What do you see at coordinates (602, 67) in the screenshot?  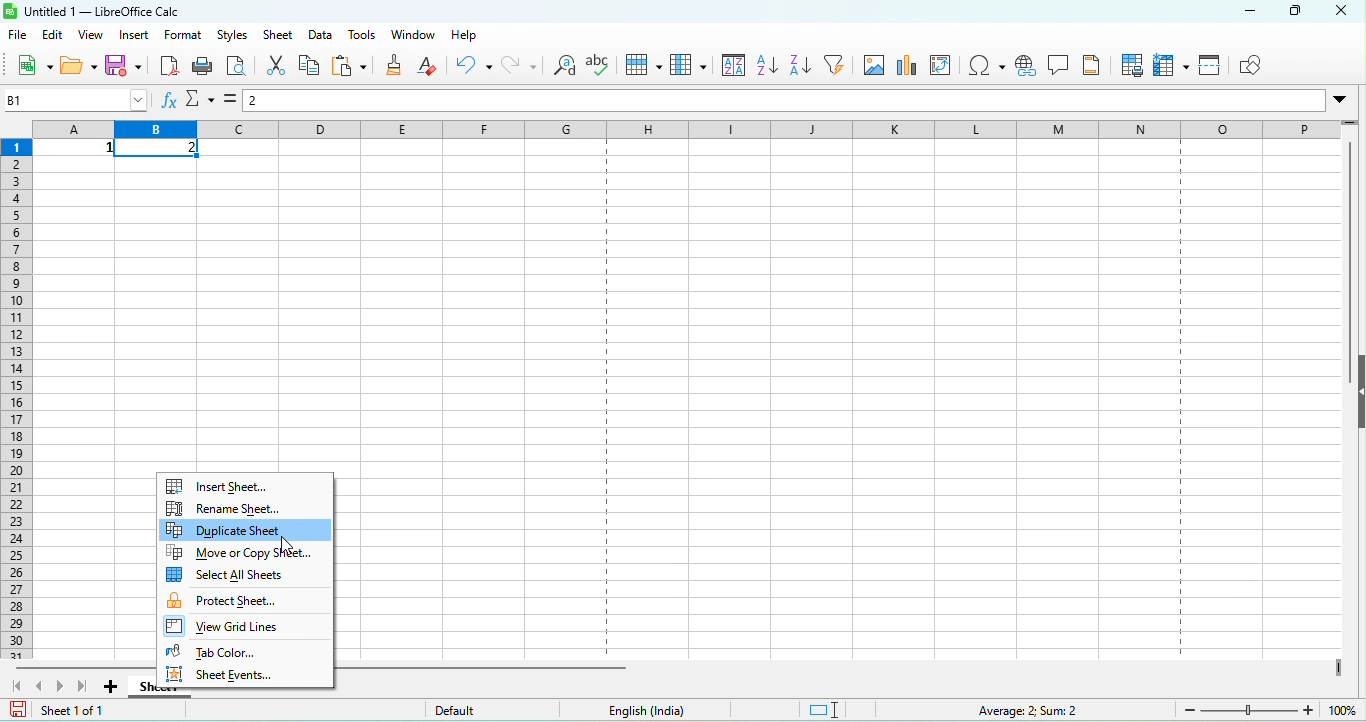 I see `spelling` at bounding box center [602, 67].